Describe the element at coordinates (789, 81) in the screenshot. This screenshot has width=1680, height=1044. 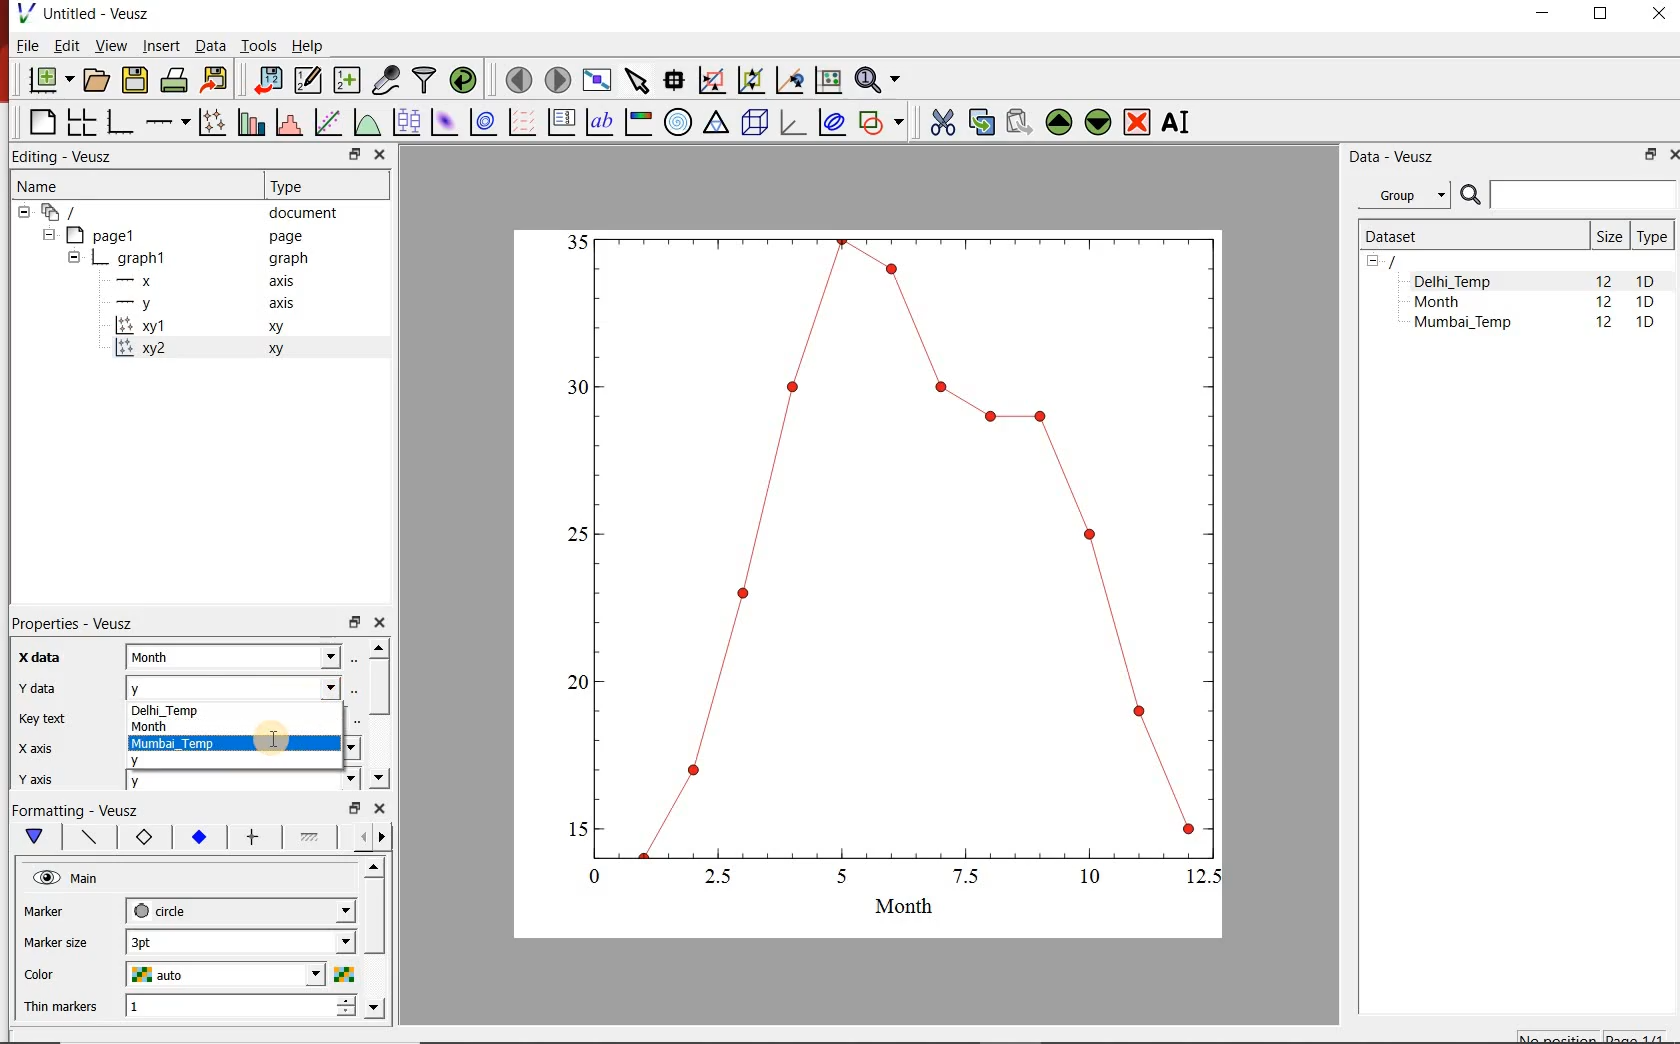
I see `click to recenter graph axes` at that location.